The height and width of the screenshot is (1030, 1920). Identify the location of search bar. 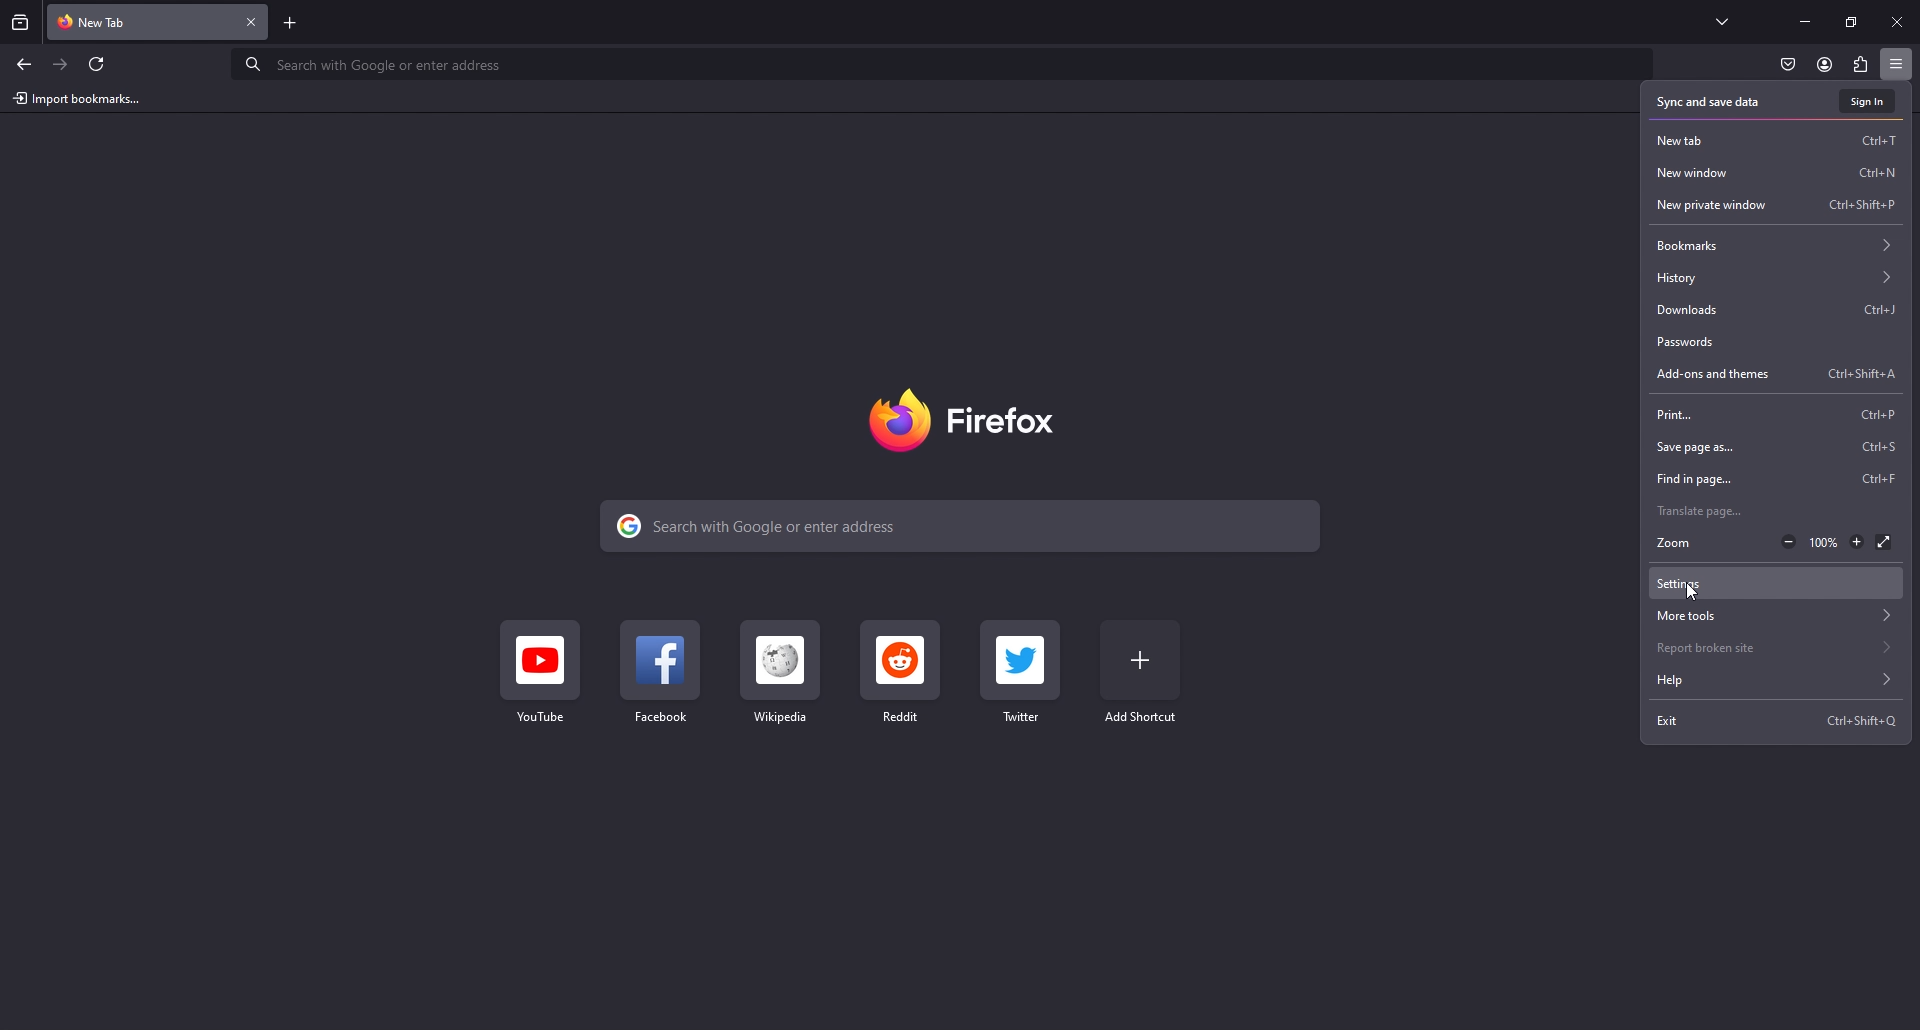
(940, 62).